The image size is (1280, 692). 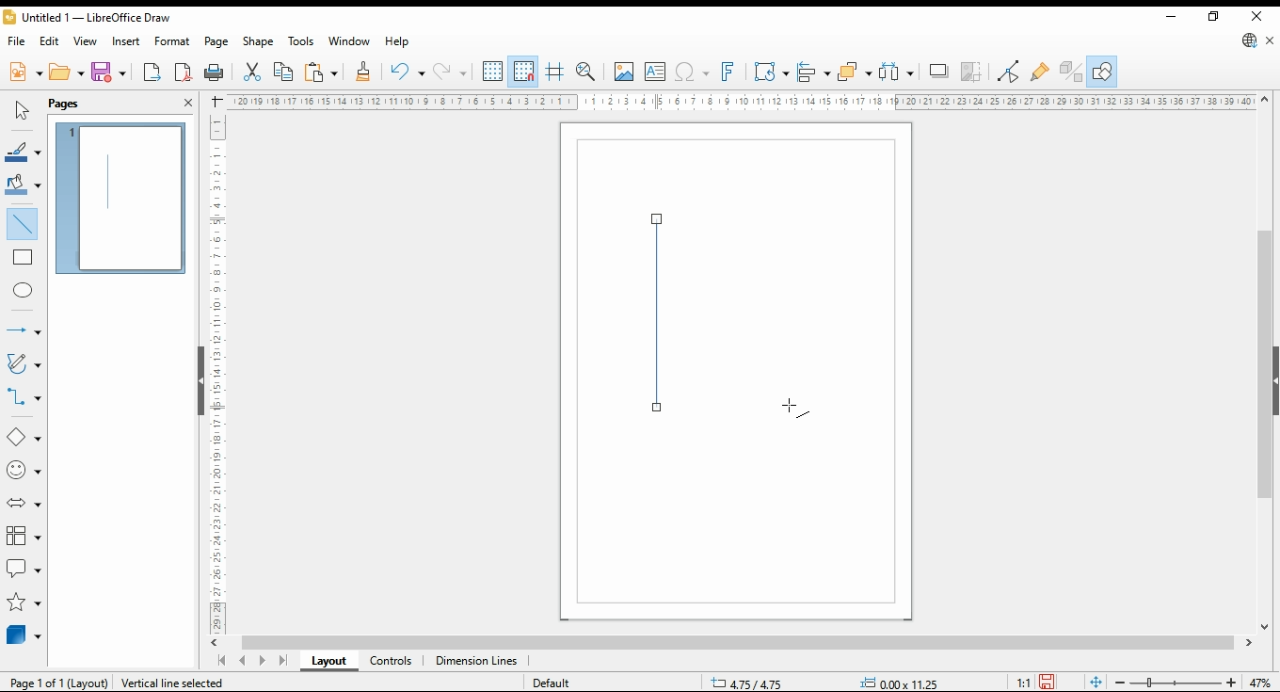 What do you see at coordinates (655, 72) in the screenshot?
I see `insert text box` at bounding box center [655, 72].